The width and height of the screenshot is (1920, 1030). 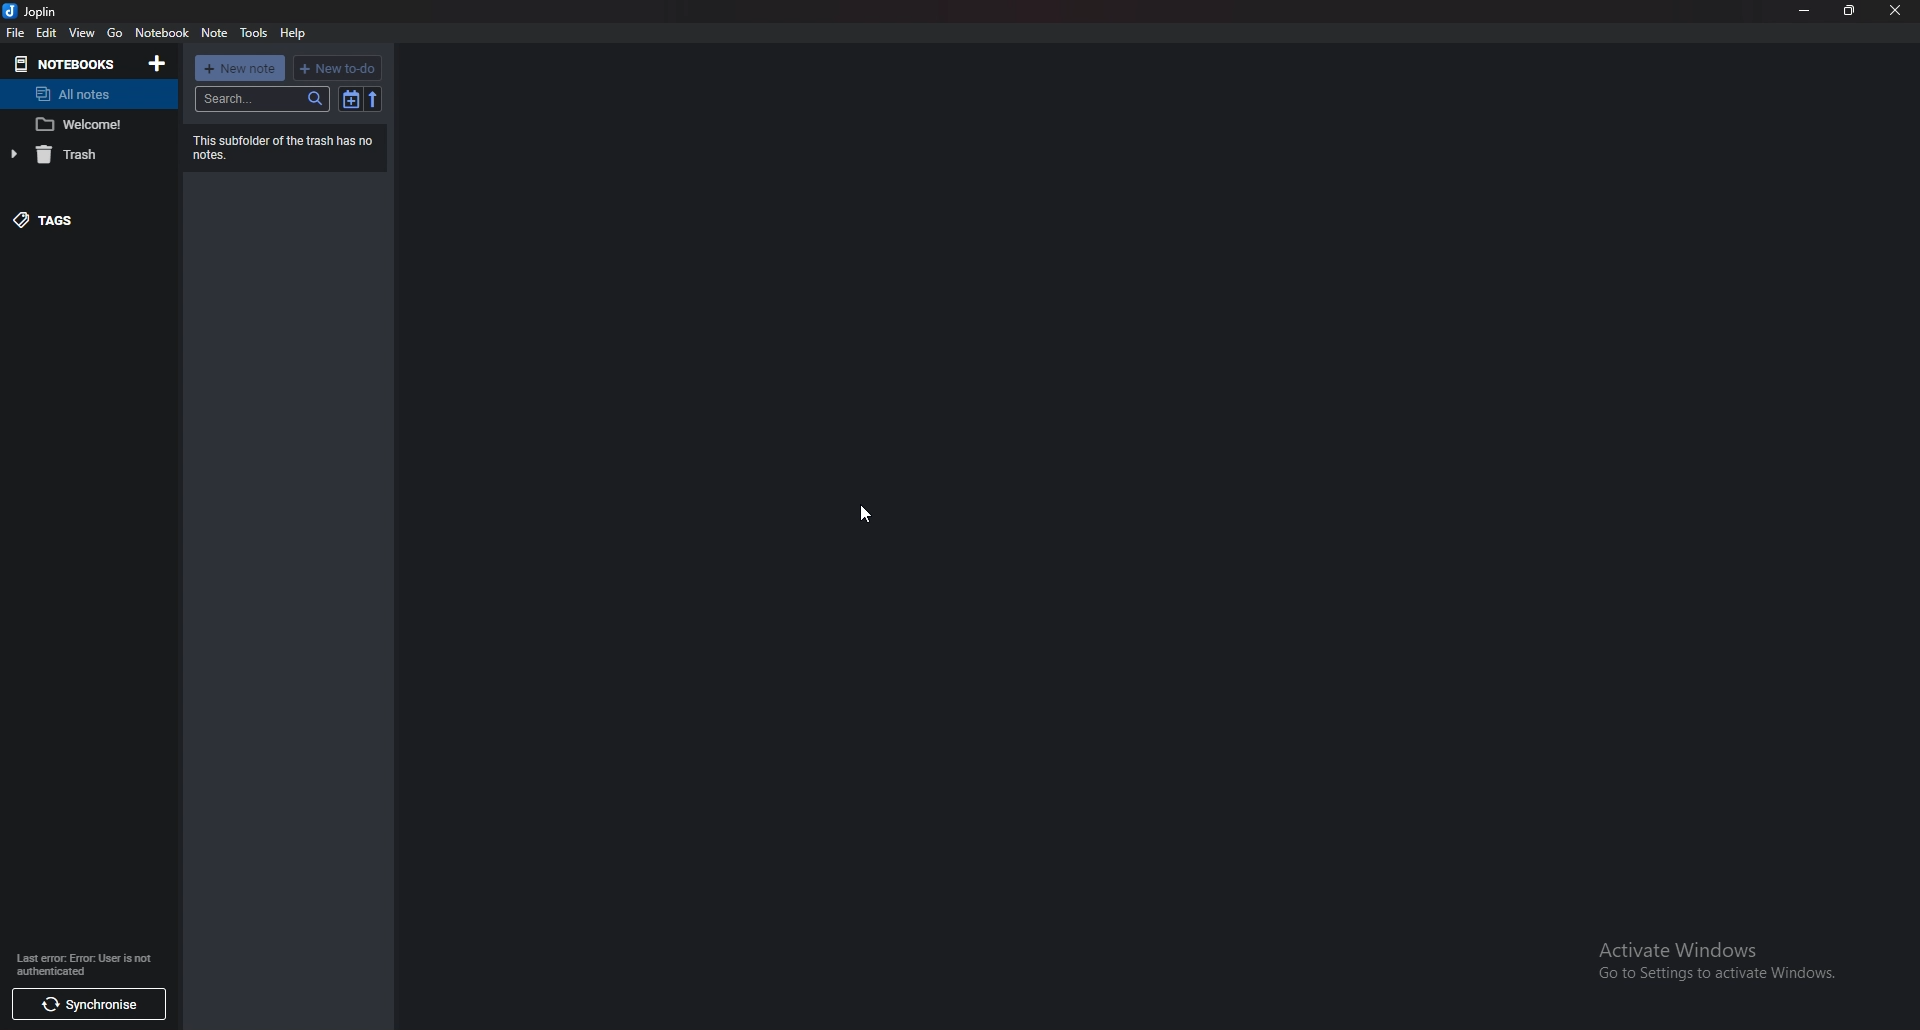 What do you see at coordinates (17, 33) in the screenshot?
I see `file` at bounding box center [17, 33].